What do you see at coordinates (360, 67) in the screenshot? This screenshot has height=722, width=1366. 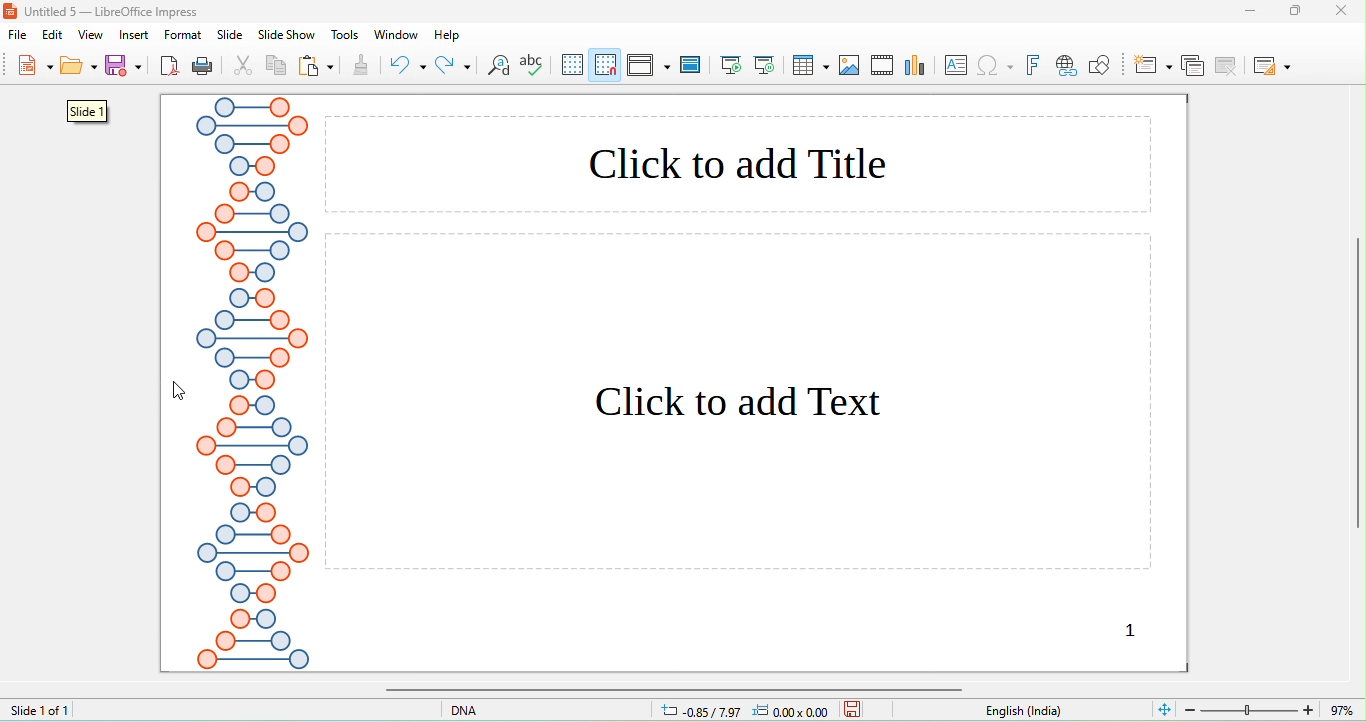 I see `clone` at bounding box center [360, 67].